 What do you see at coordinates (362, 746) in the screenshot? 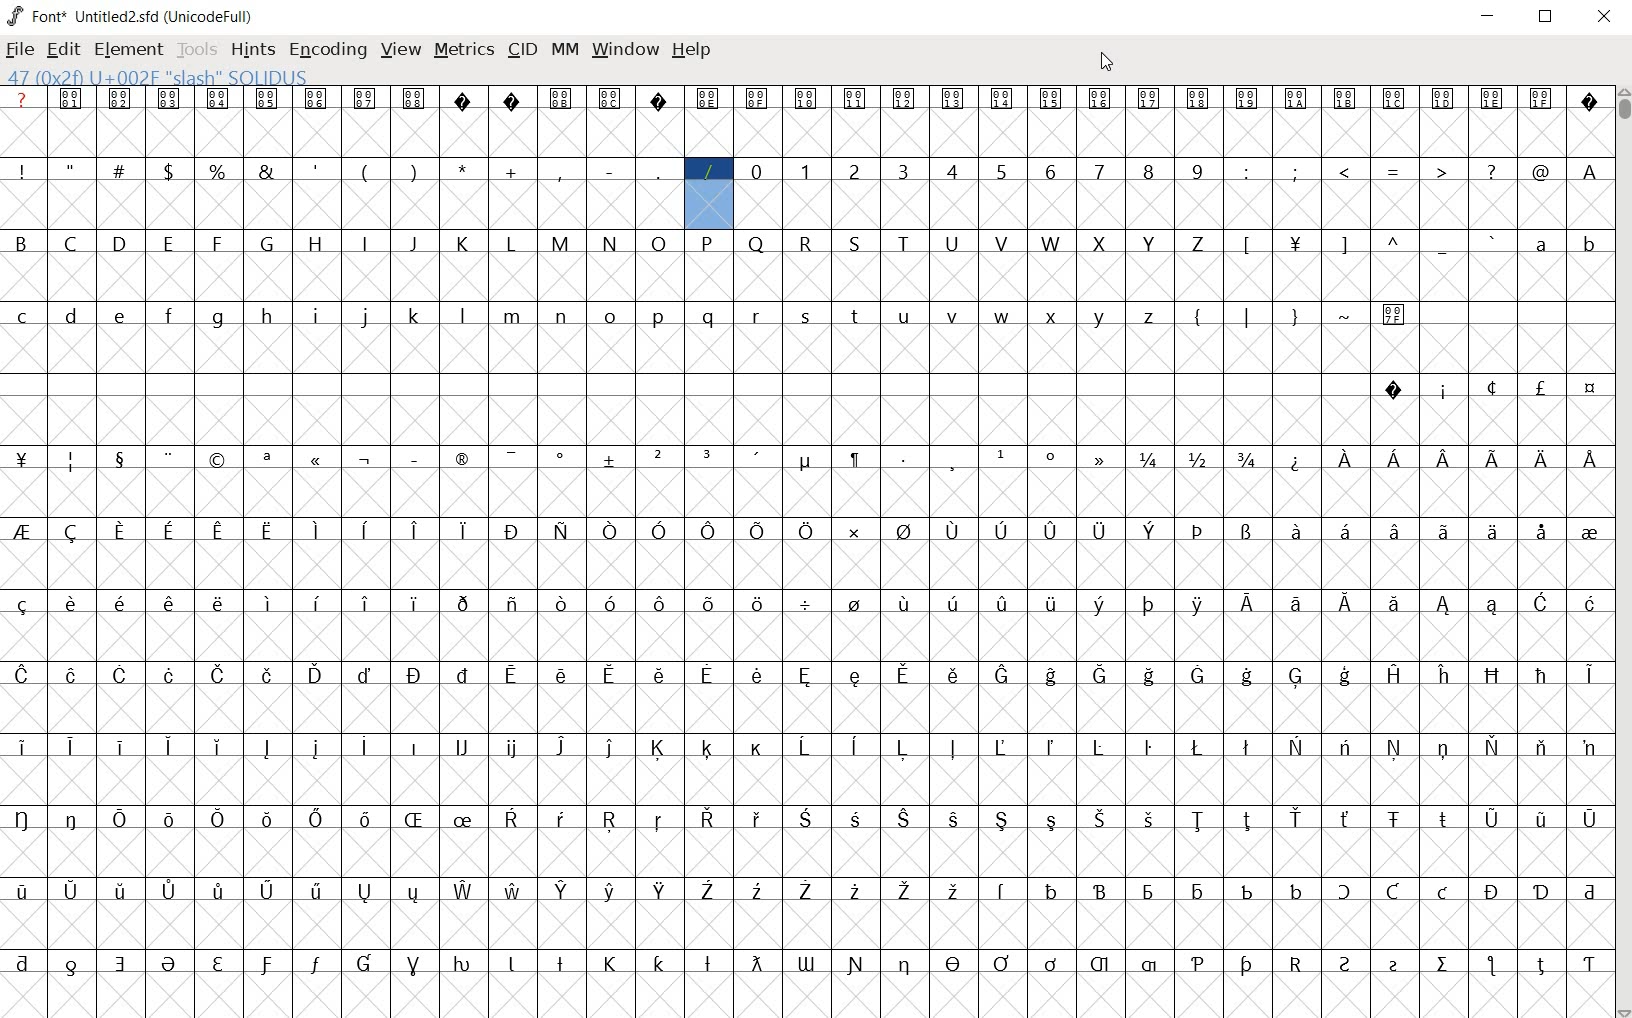
I see `glyph` at bounding box center [362, 746].